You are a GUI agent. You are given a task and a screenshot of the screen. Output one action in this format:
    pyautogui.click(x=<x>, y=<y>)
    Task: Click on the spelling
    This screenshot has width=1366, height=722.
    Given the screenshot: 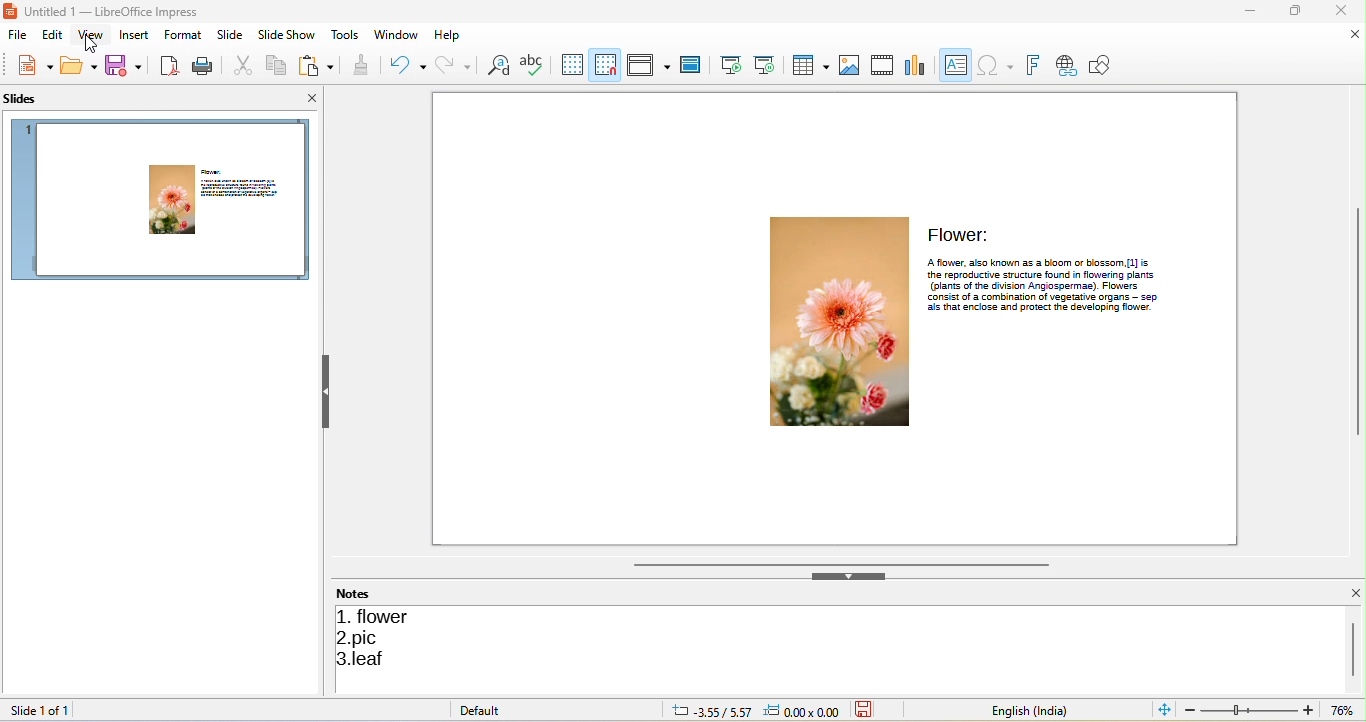 What is the action you would take?
    pyautogui.click(x=531, y=65)
    